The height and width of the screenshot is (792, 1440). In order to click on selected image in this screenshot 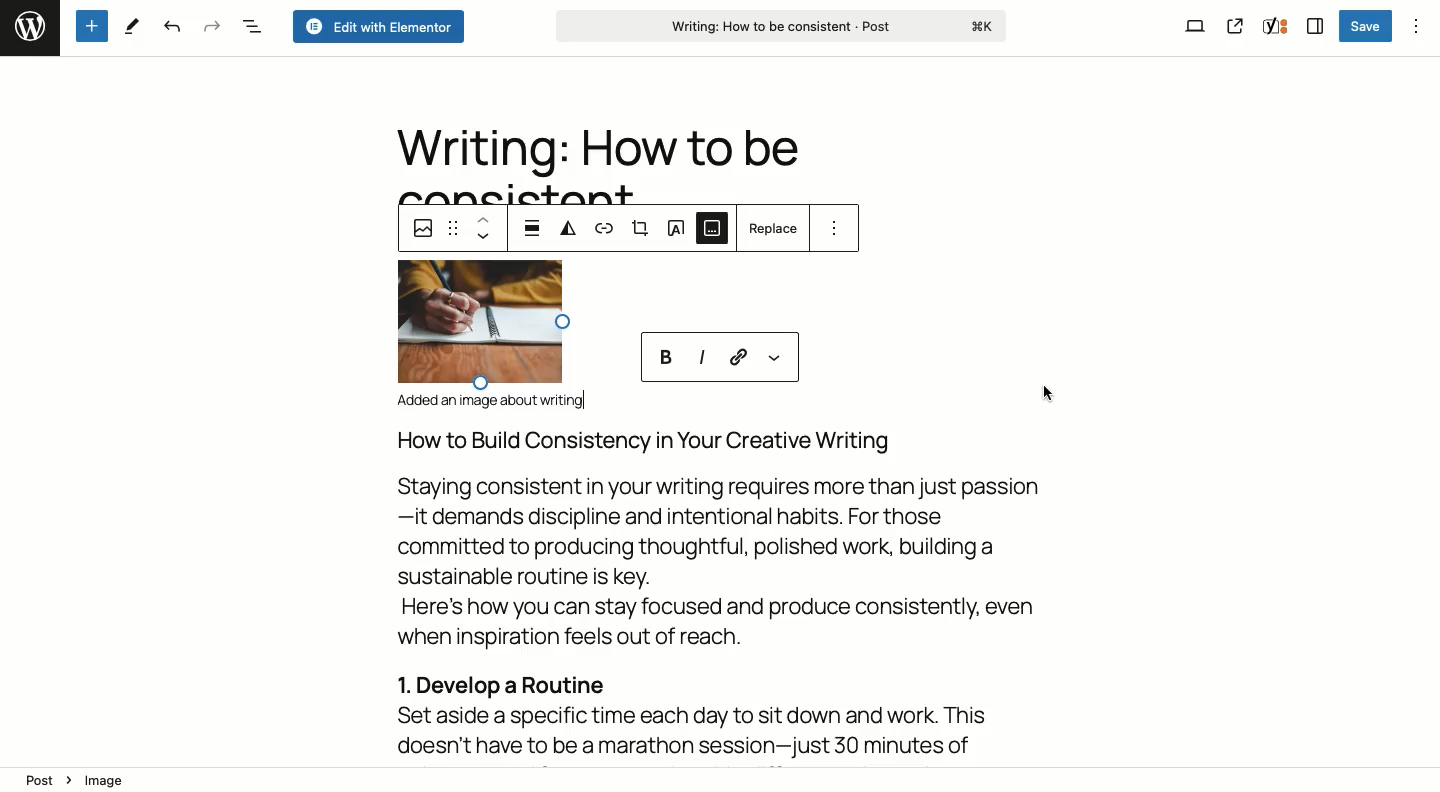, I will do `click(479, 325)`.